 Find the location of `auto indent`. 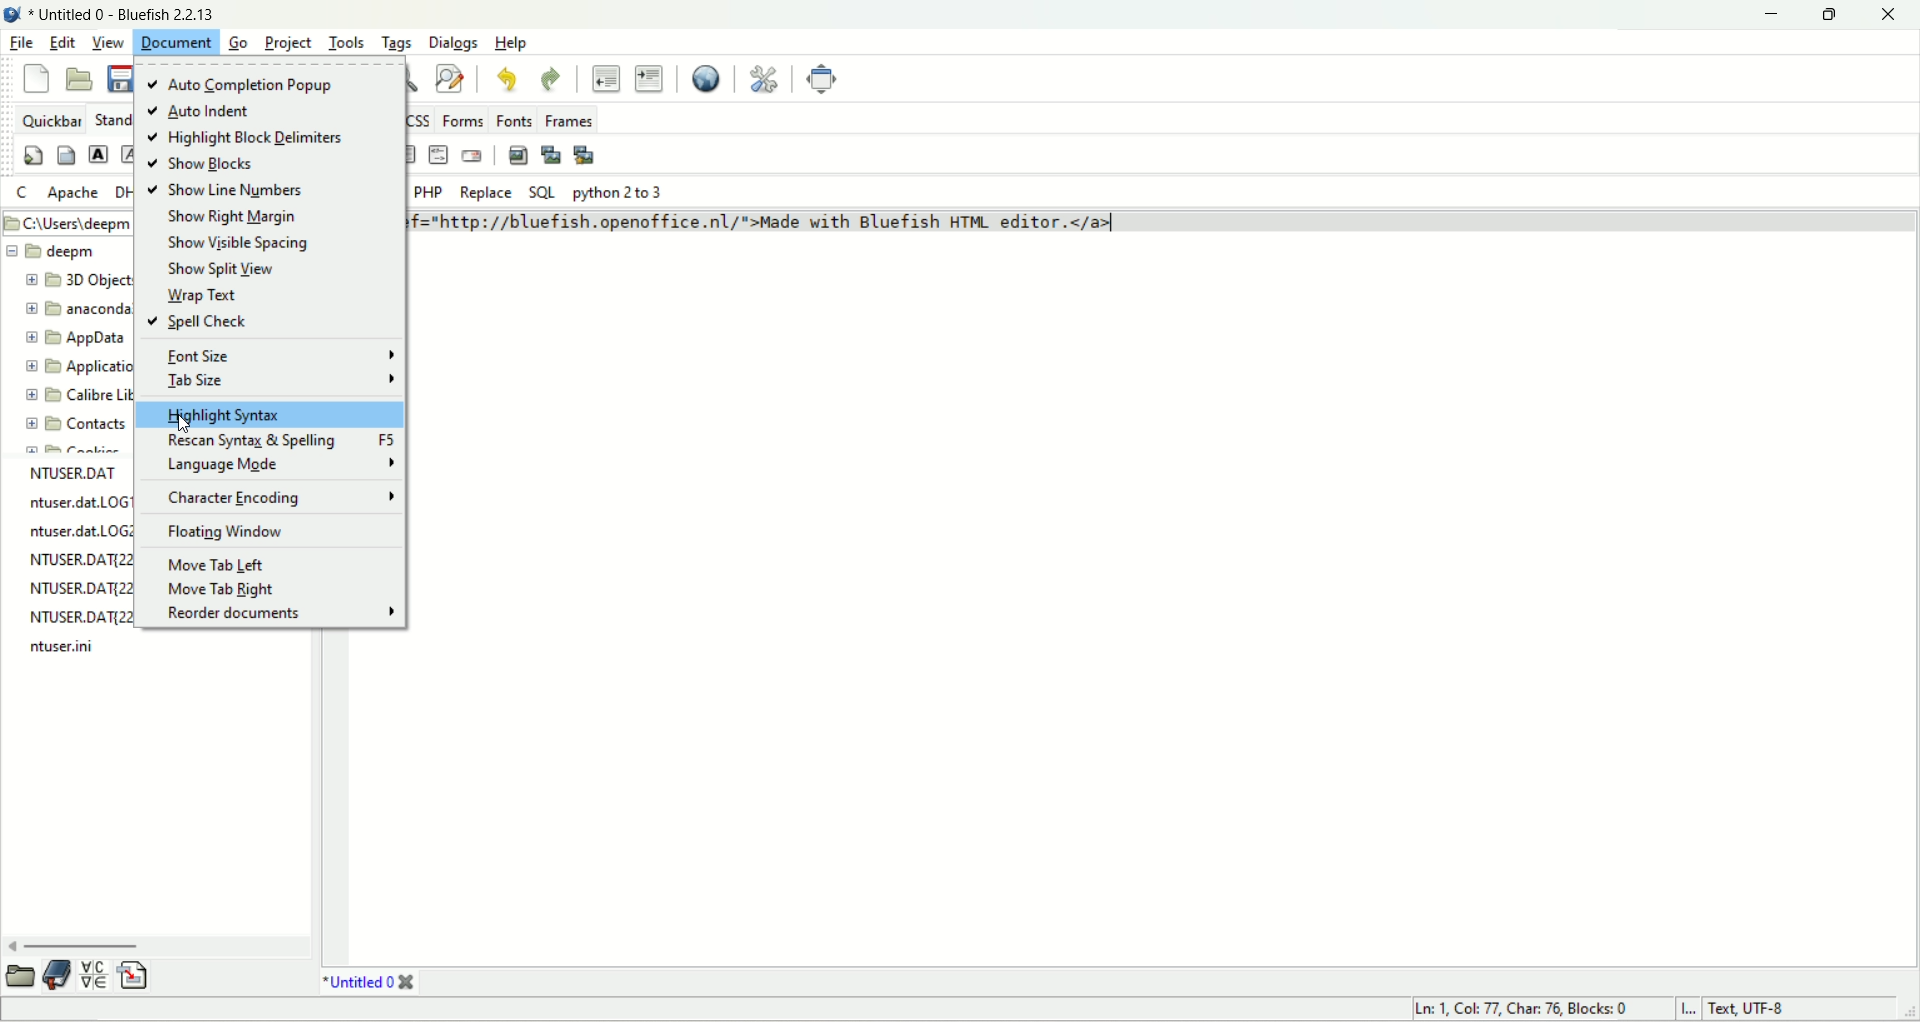

auto indent is located at coordinates (203, 111).